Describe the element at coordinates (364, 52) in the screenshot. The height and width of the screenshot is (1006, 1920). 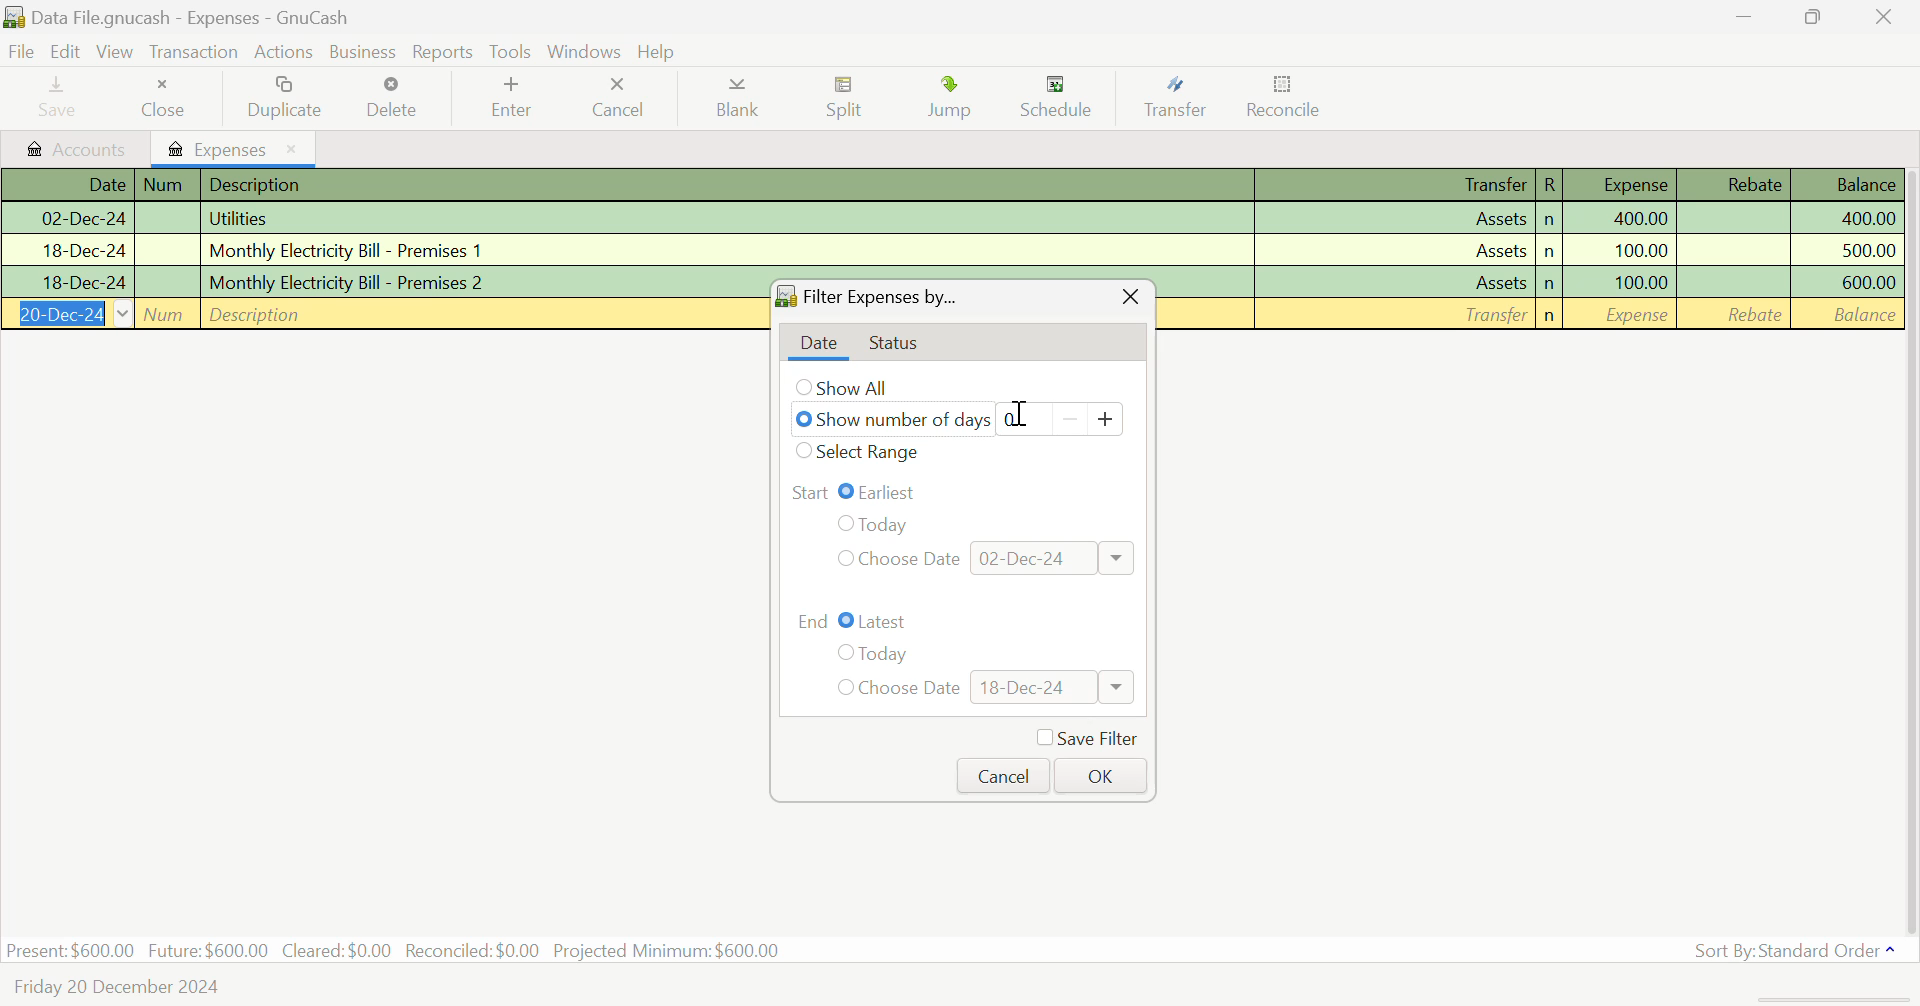
I see `Business` at that location.